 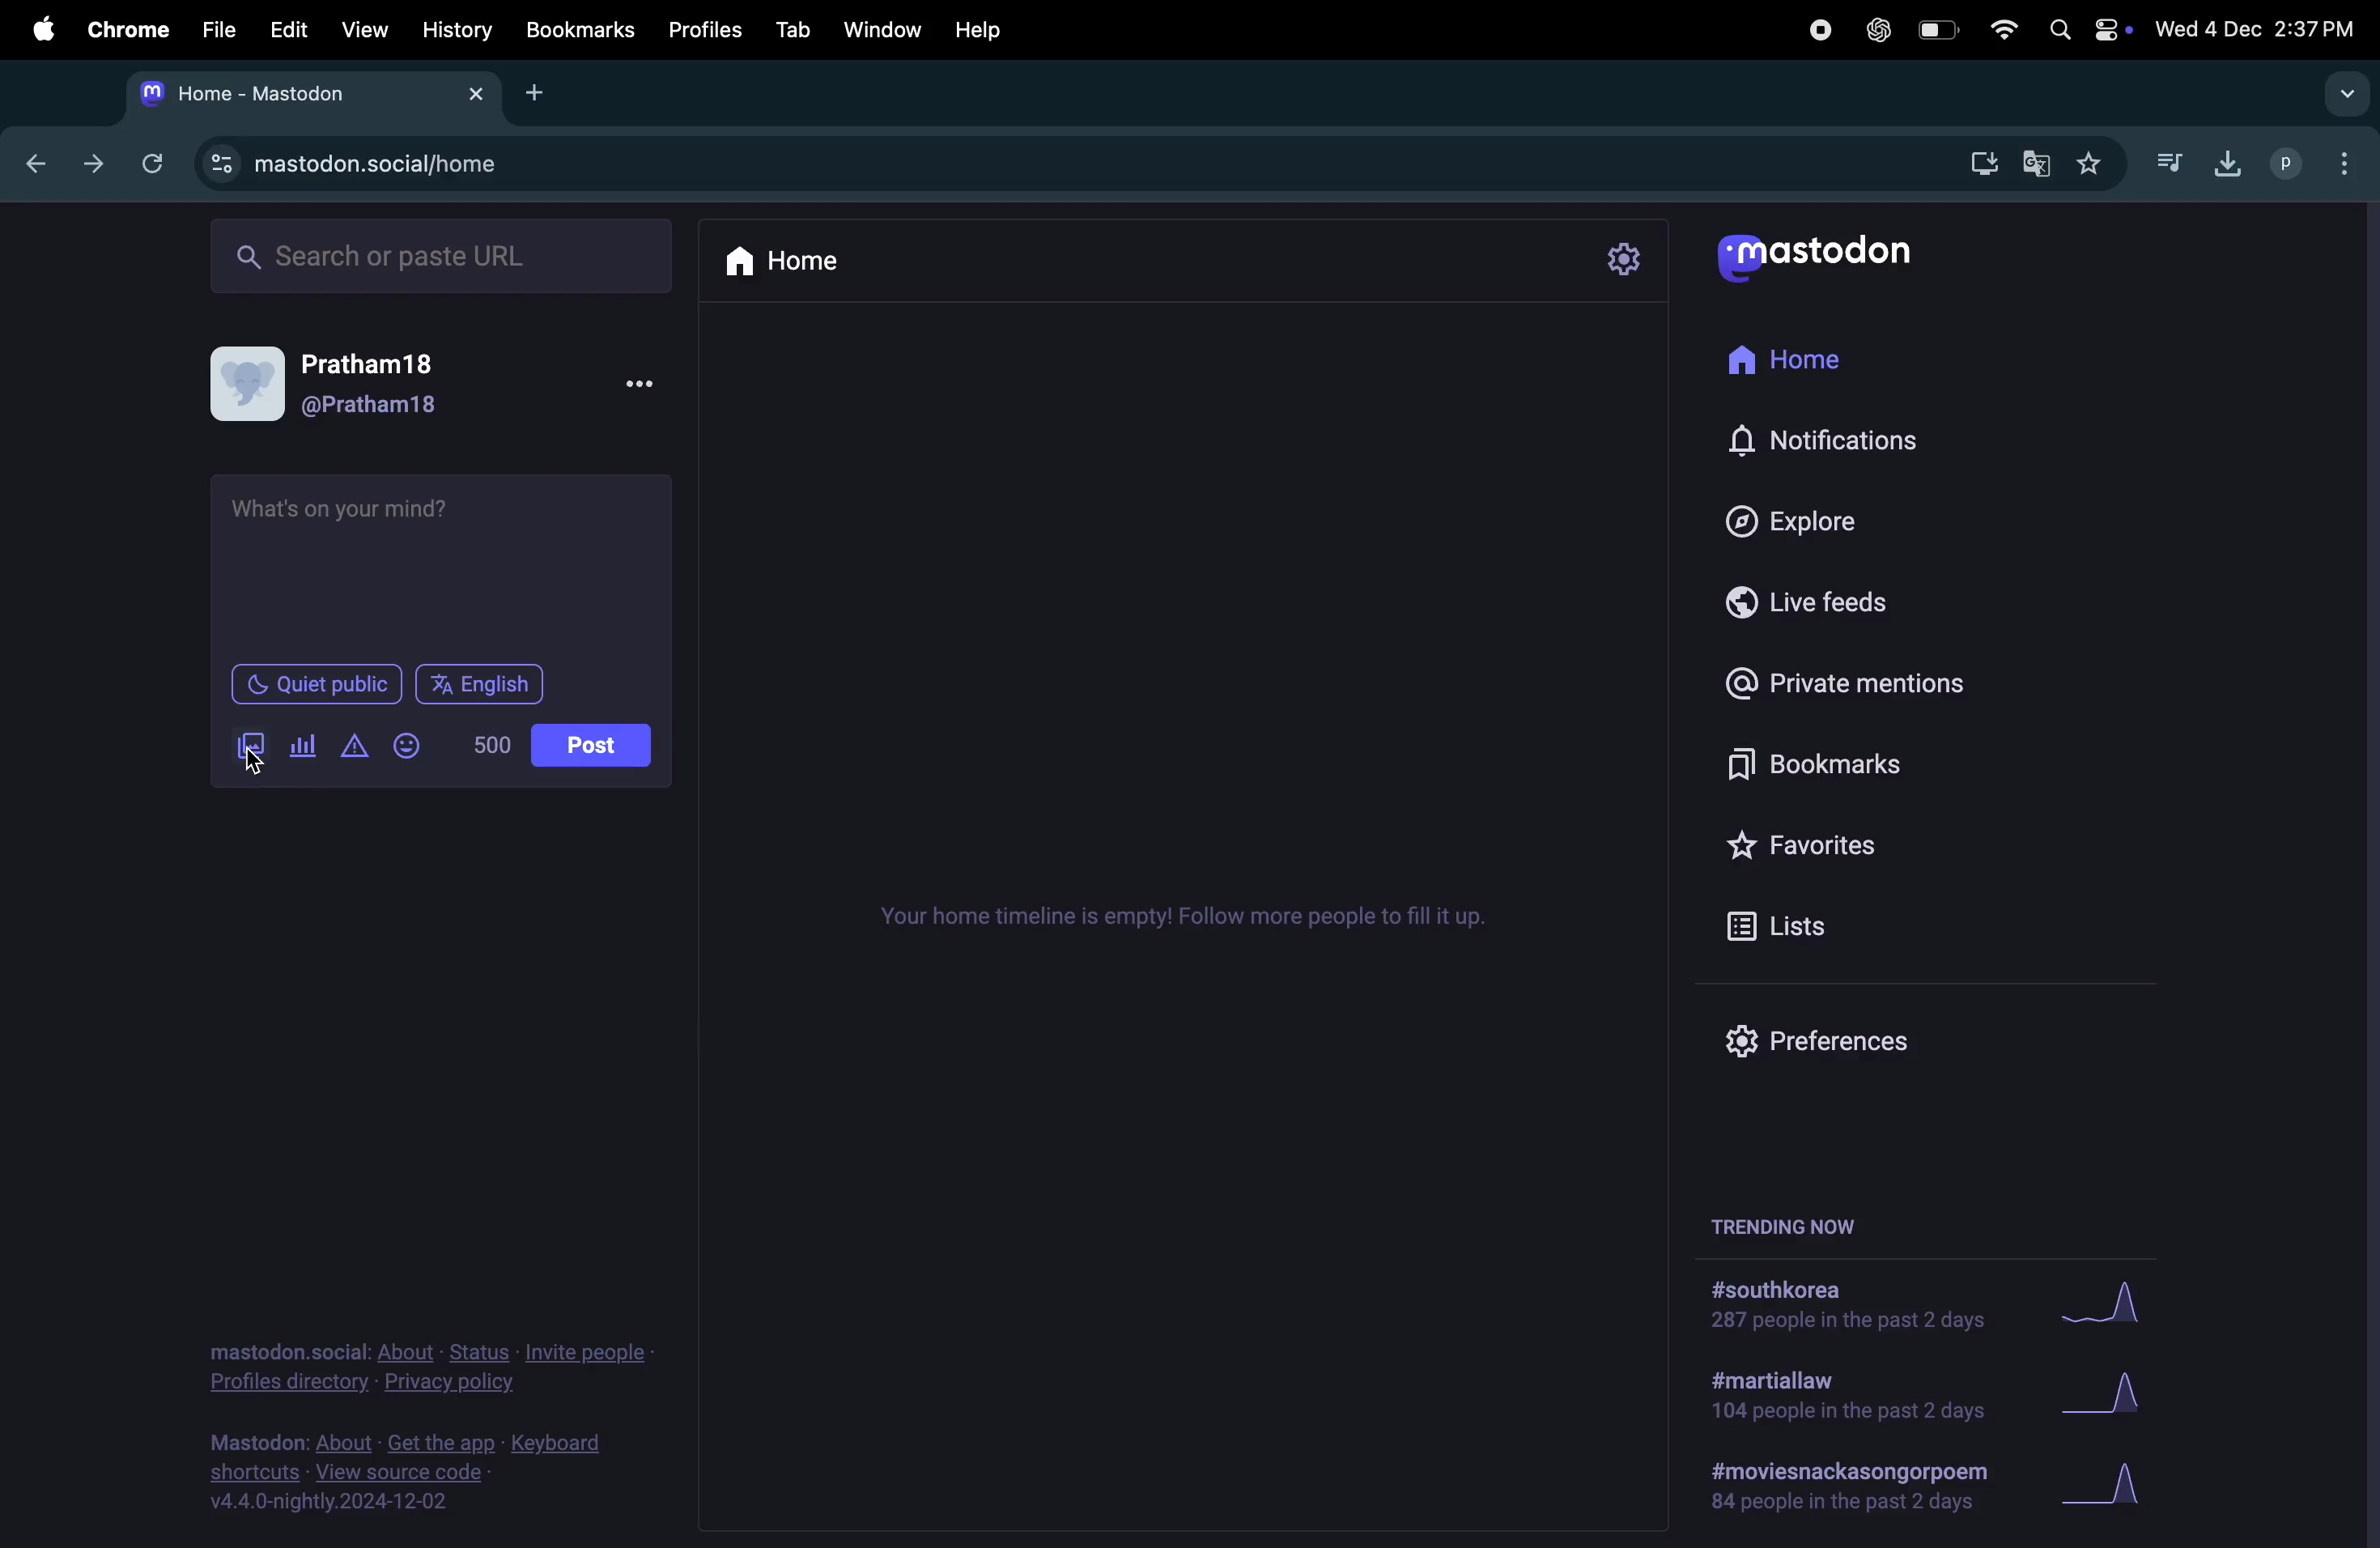 What do you see at coordinates (1851, 1304) in the screenshot?
I see `#south korea` at bounding box center [1851, 1304].